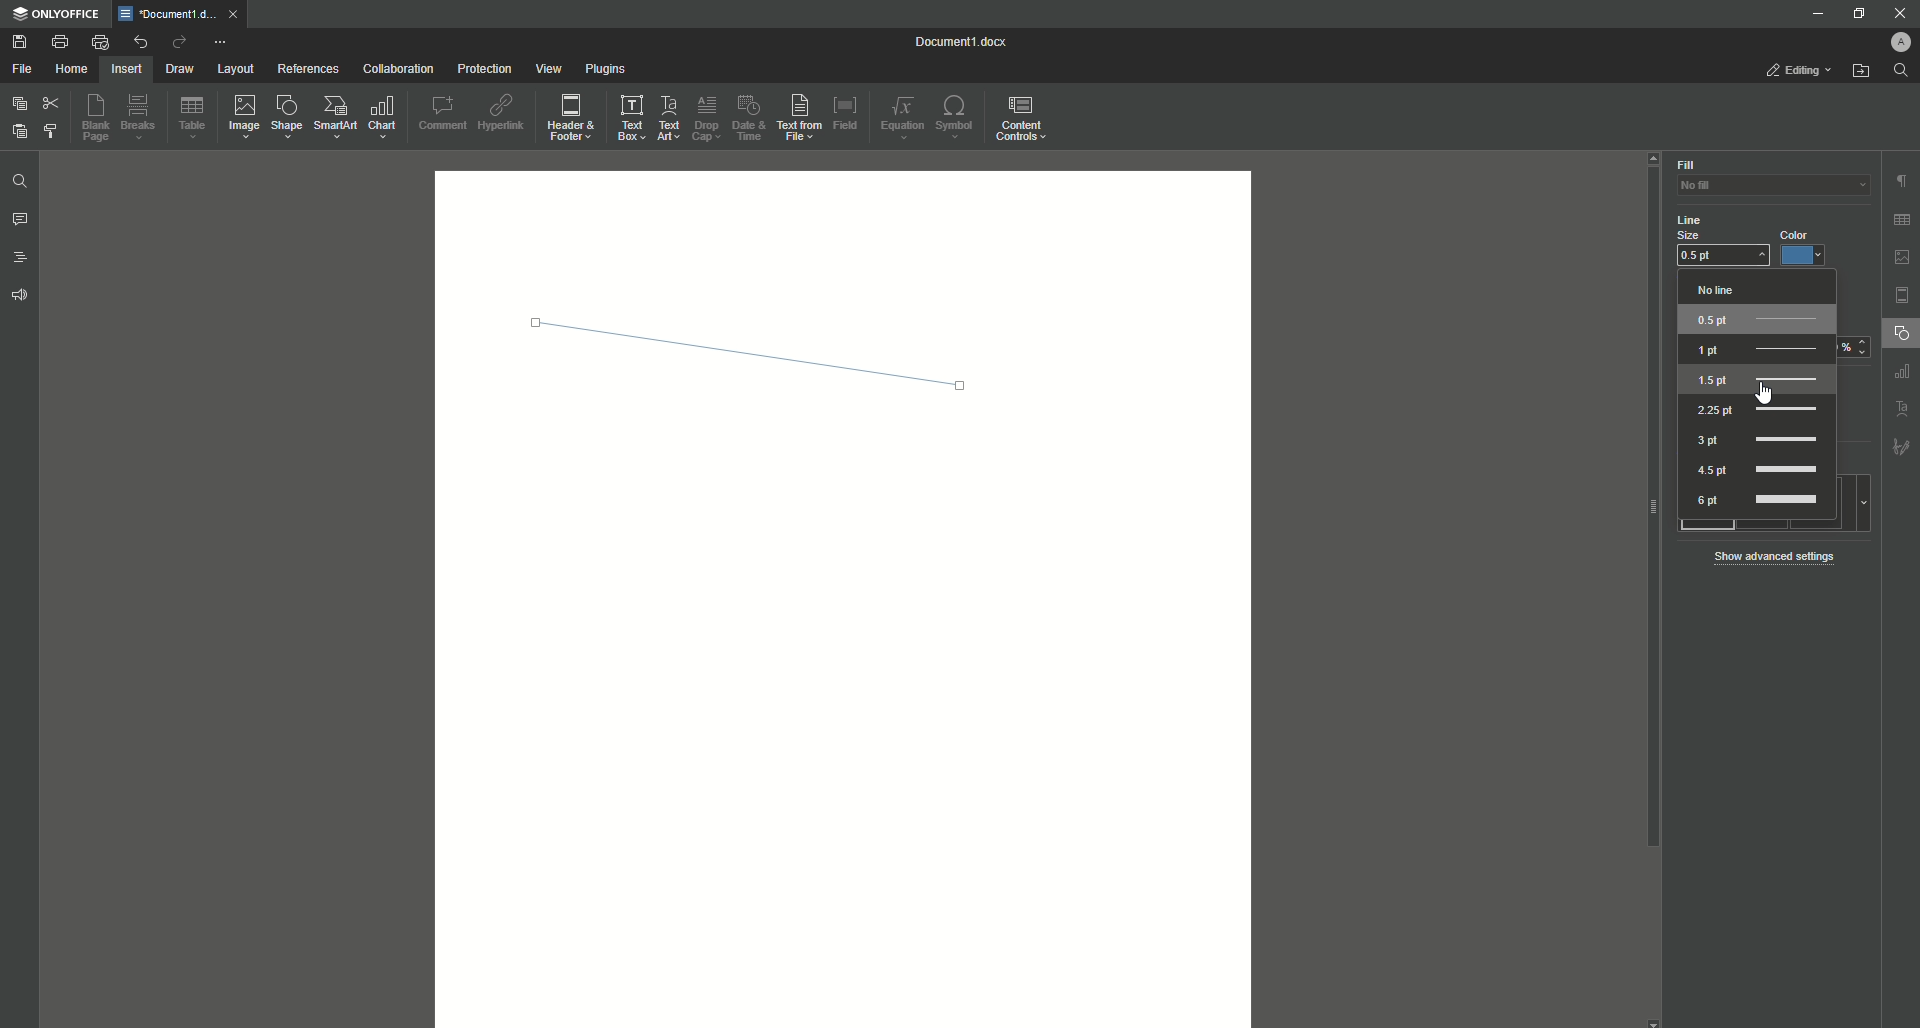  I want to click on More Options, so click(222, 43).